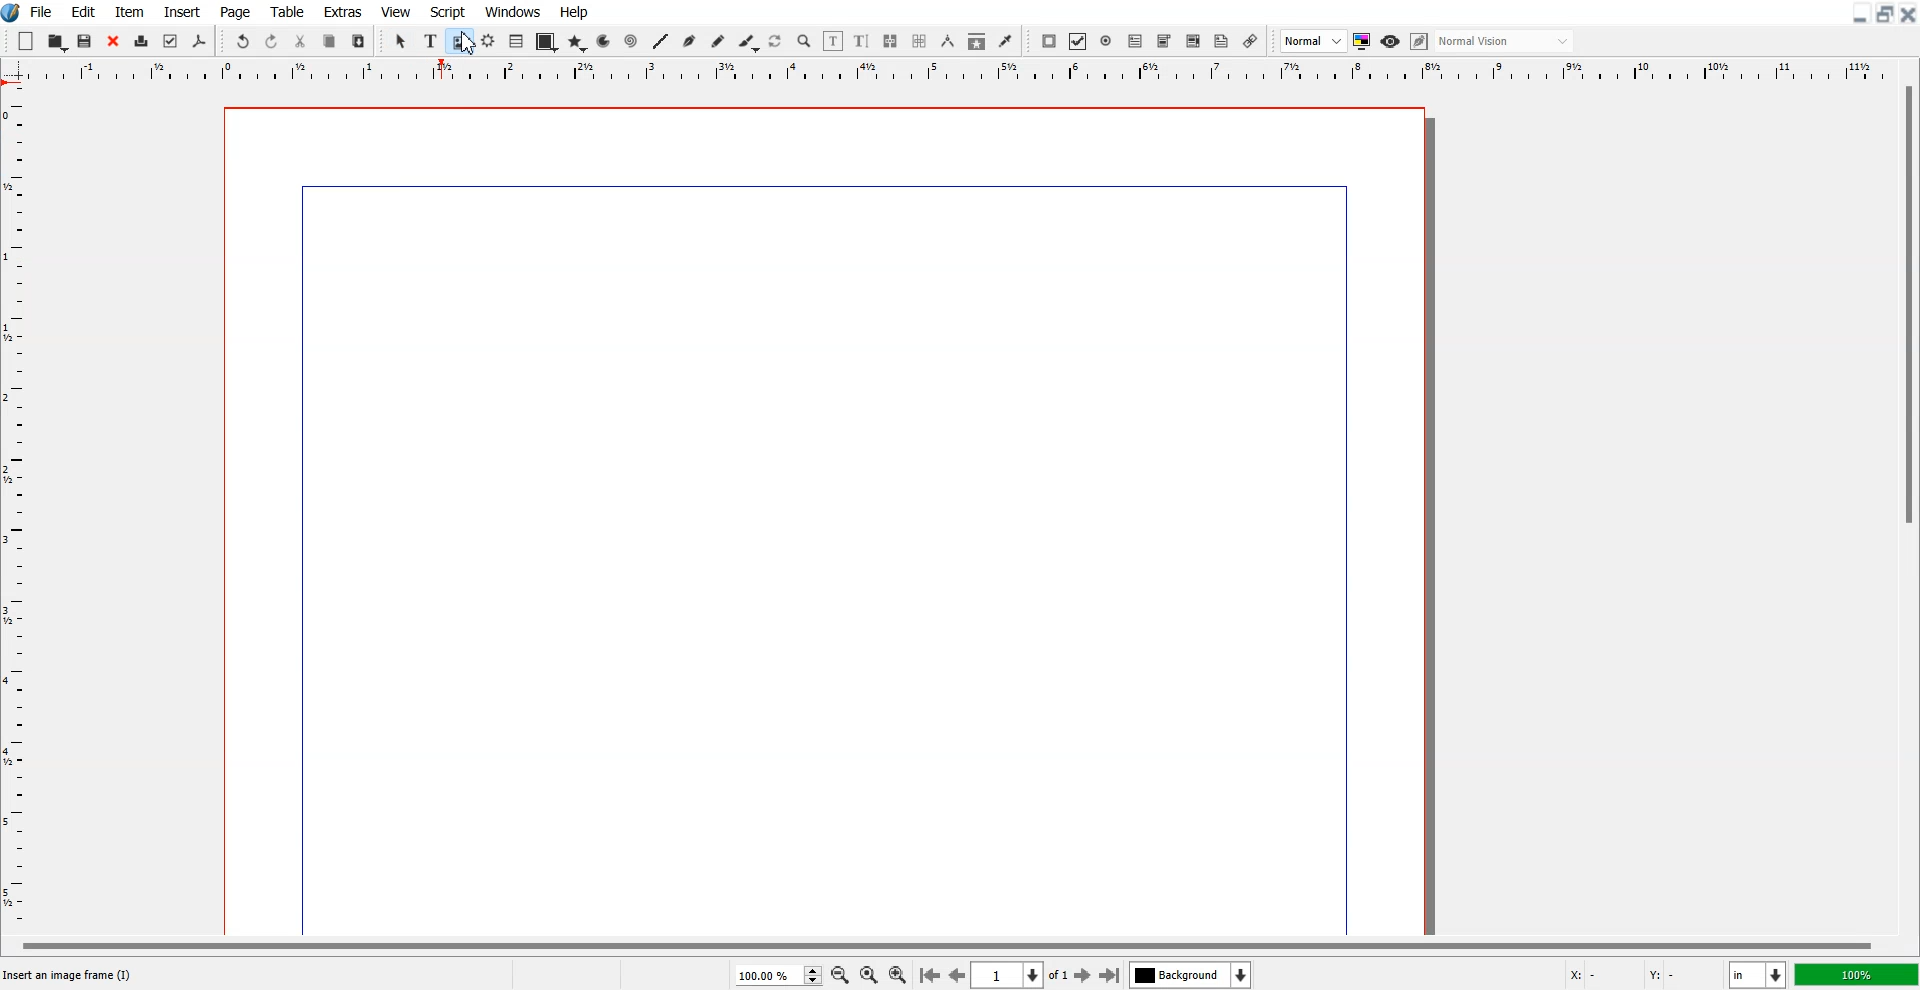  I want to click on Image Frame, so click(459, 41).